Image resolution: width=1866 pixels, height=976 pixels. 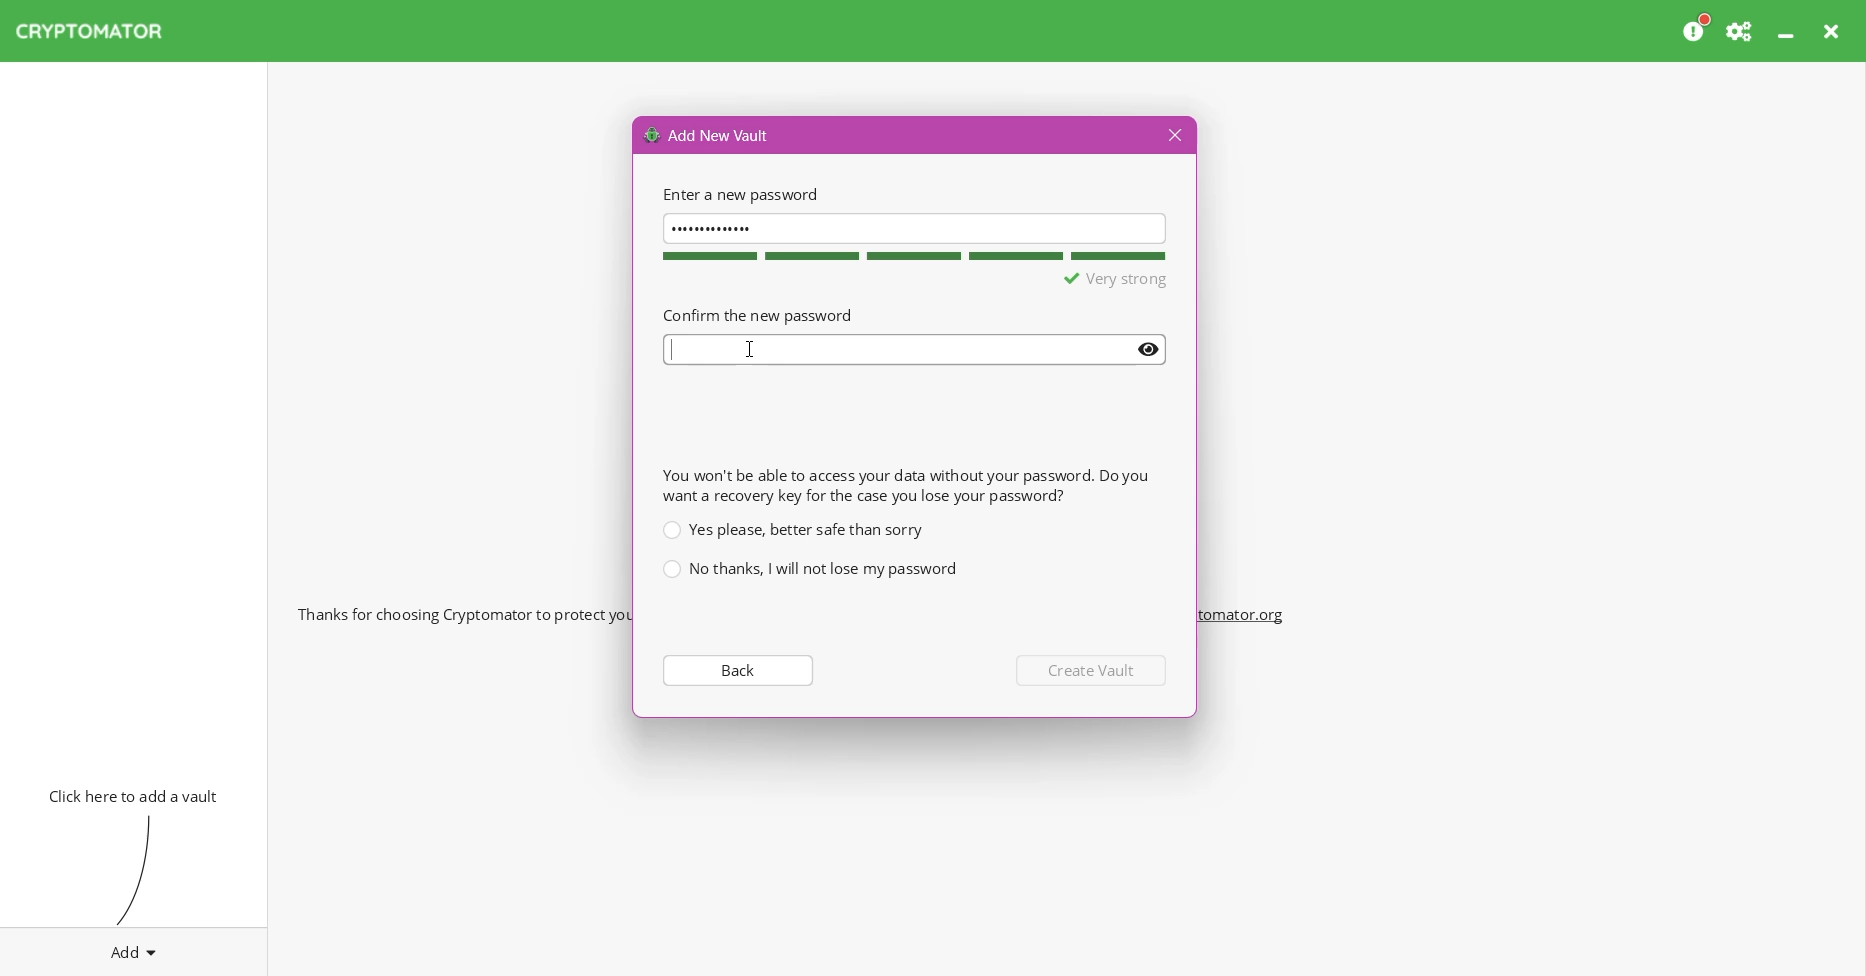 What do you see at coordinates (1081, 280) in the screenshot?
I see `Use atleast 8 characters` at bounding box center [1081, 280].